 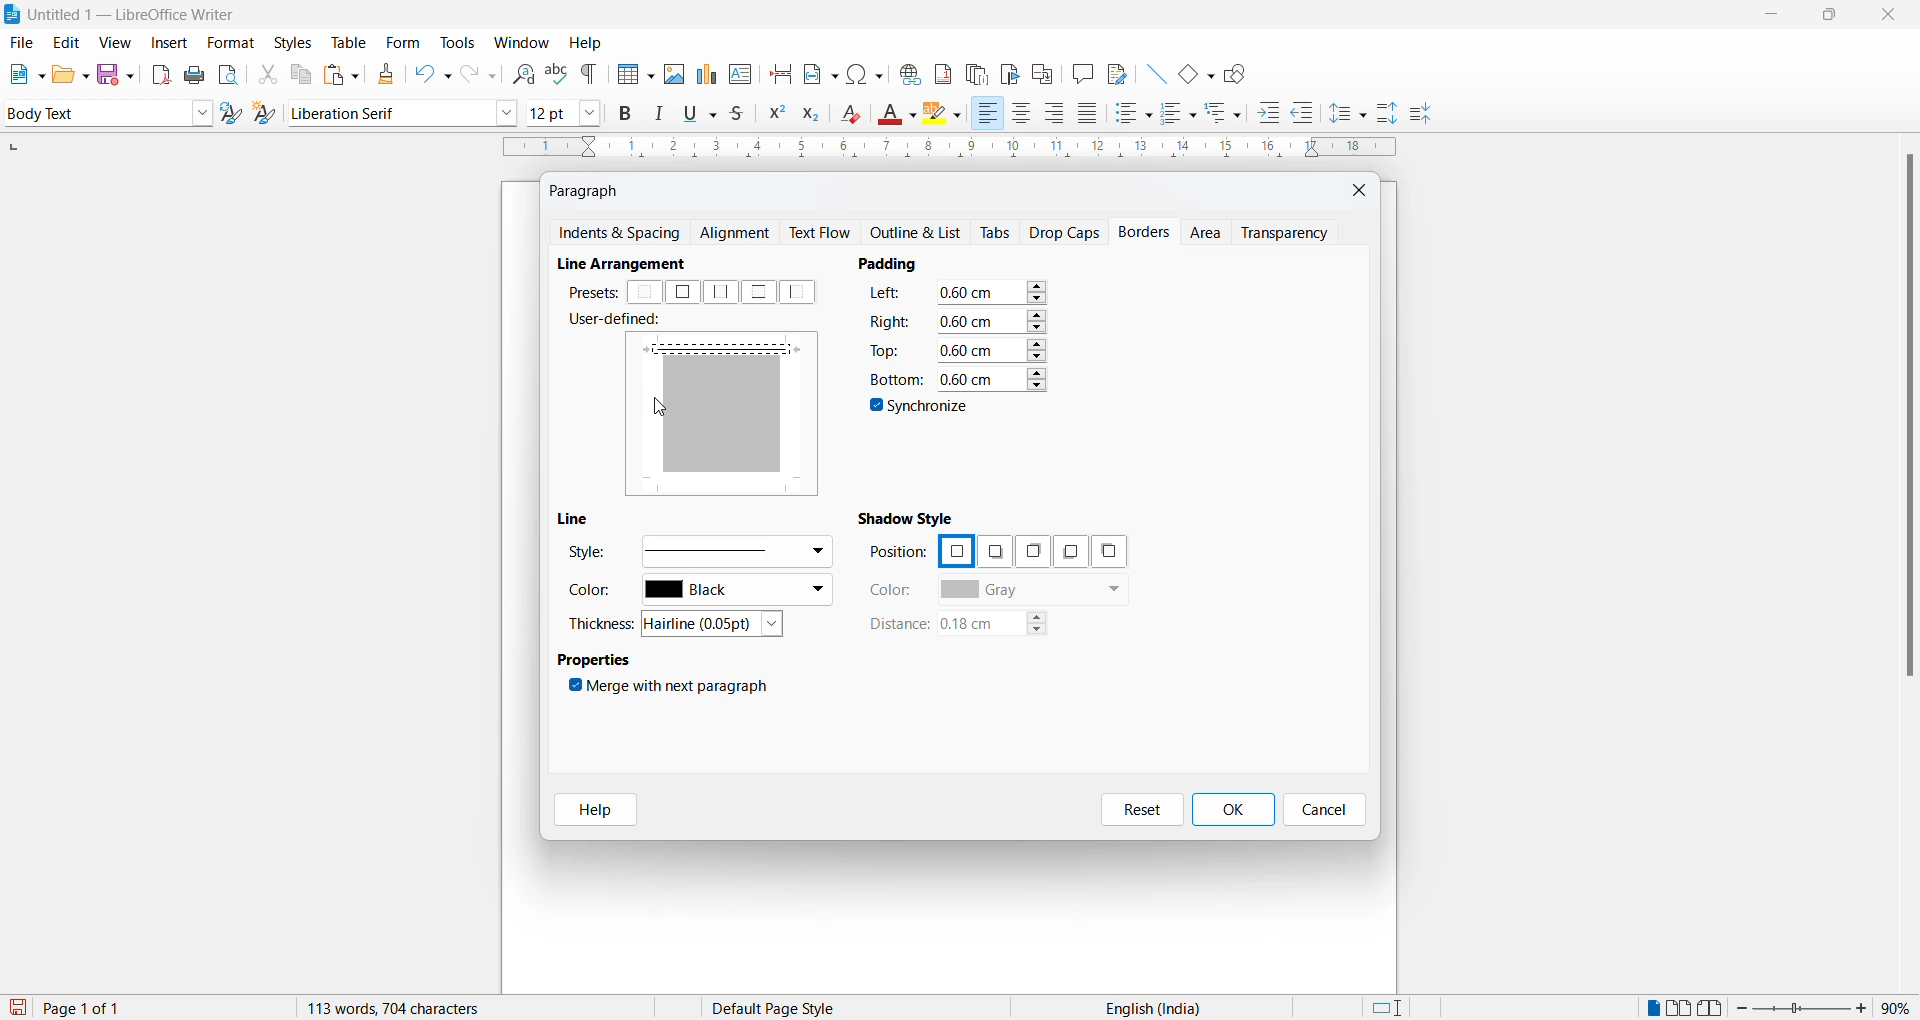 I want to click on syle, so click(x=587, y=555).